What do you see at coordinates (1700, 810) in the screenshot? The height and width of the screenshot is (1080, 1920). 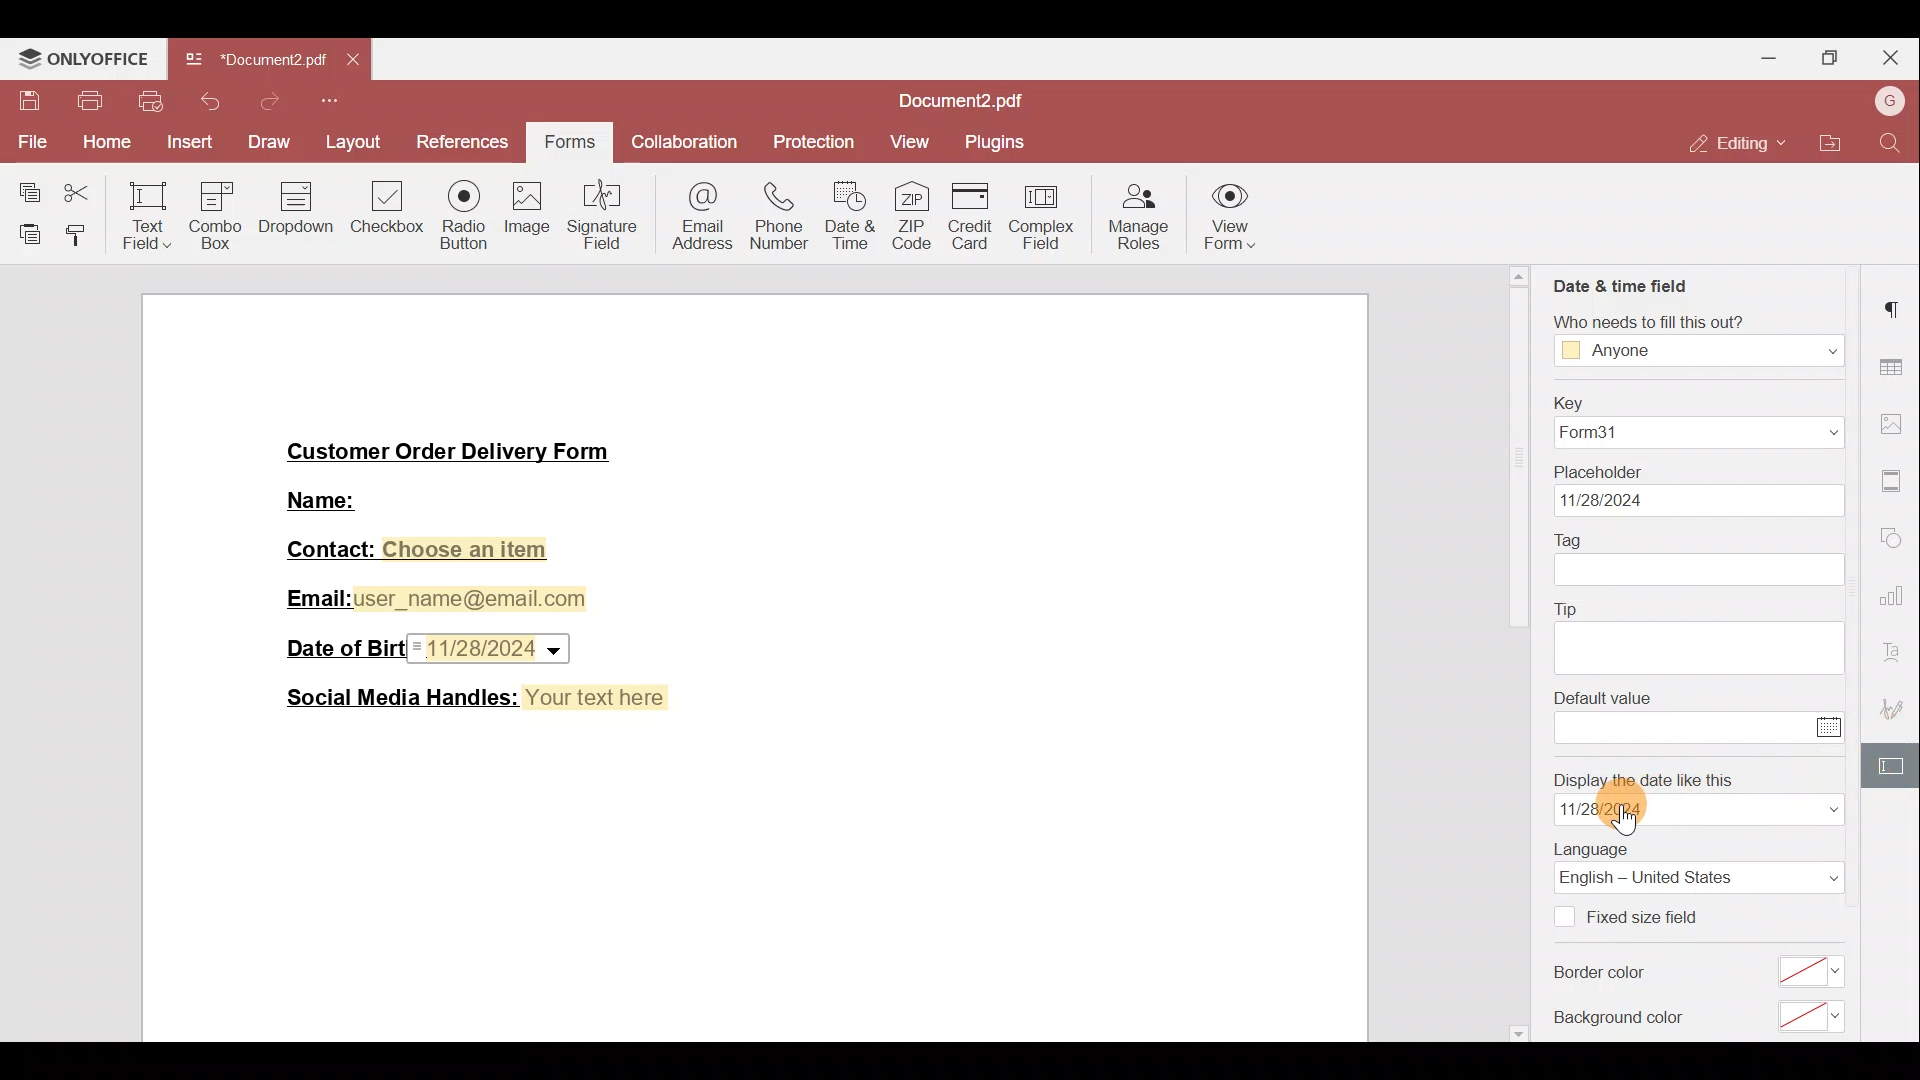 I see `date format` at bounding box center [1700, 810].